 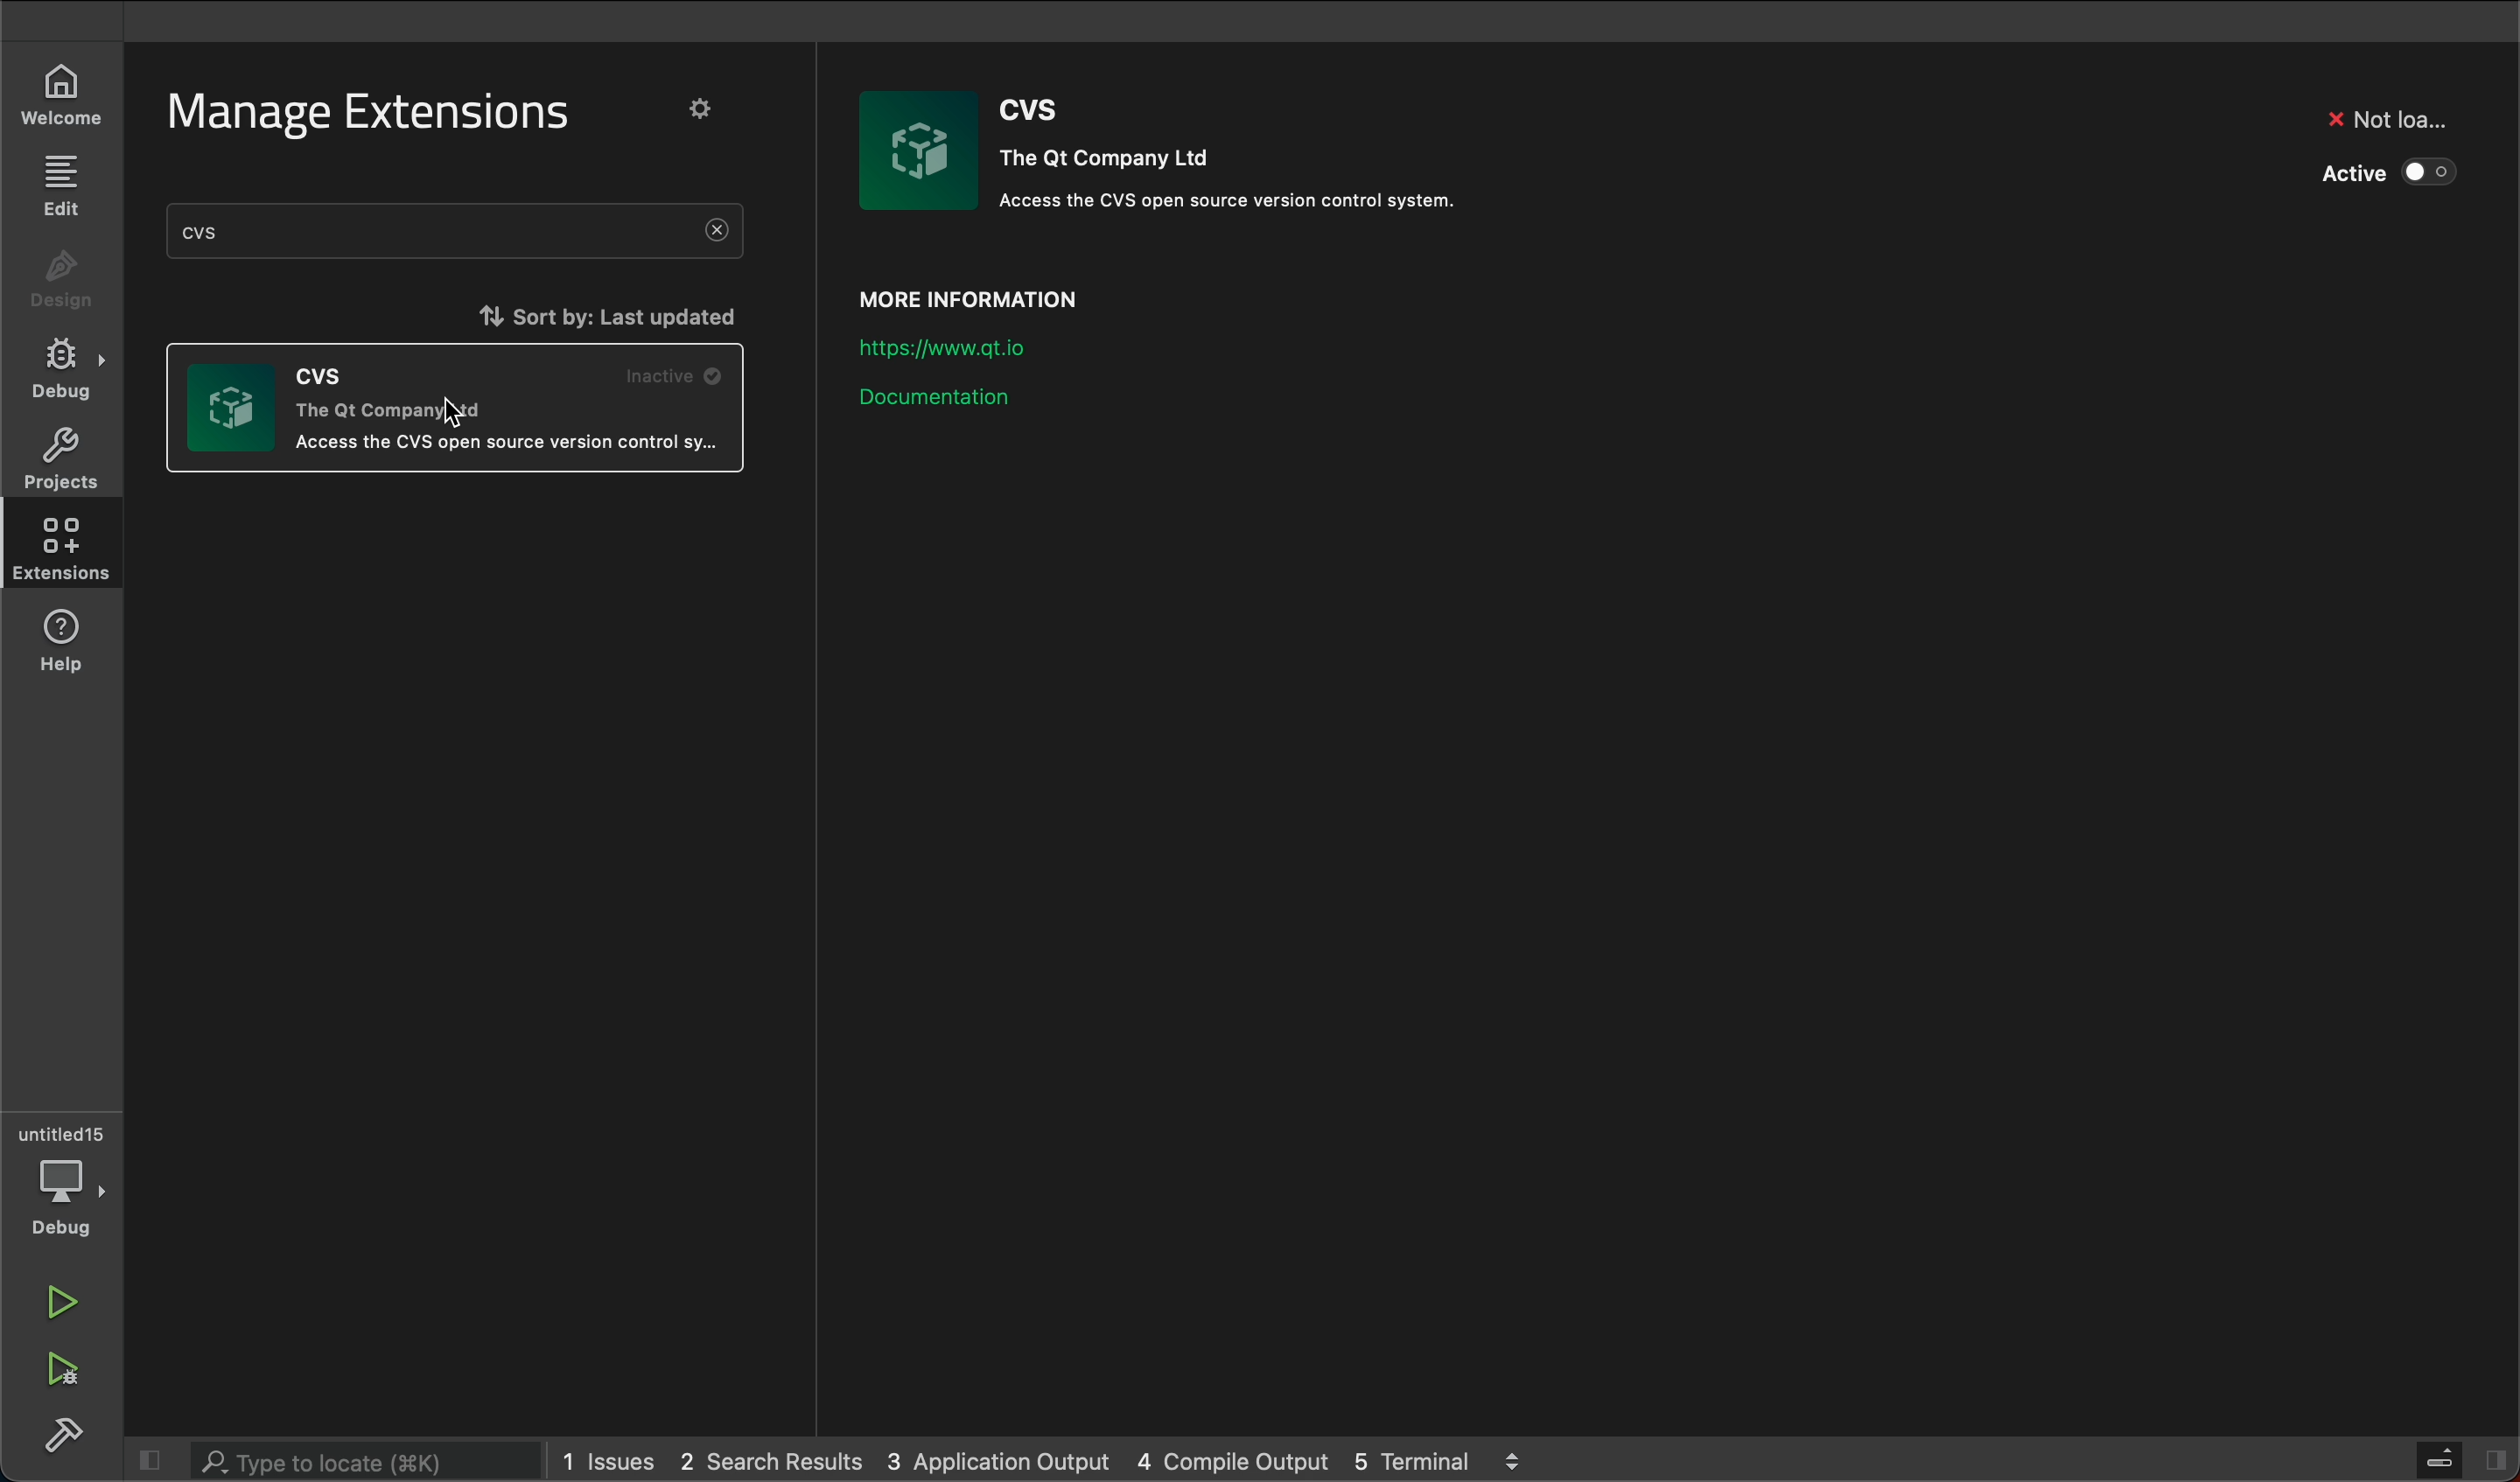 What do you see at coordinates (57, 456) in the screenshot?
I see `projects` at bounding box center [57, 456].